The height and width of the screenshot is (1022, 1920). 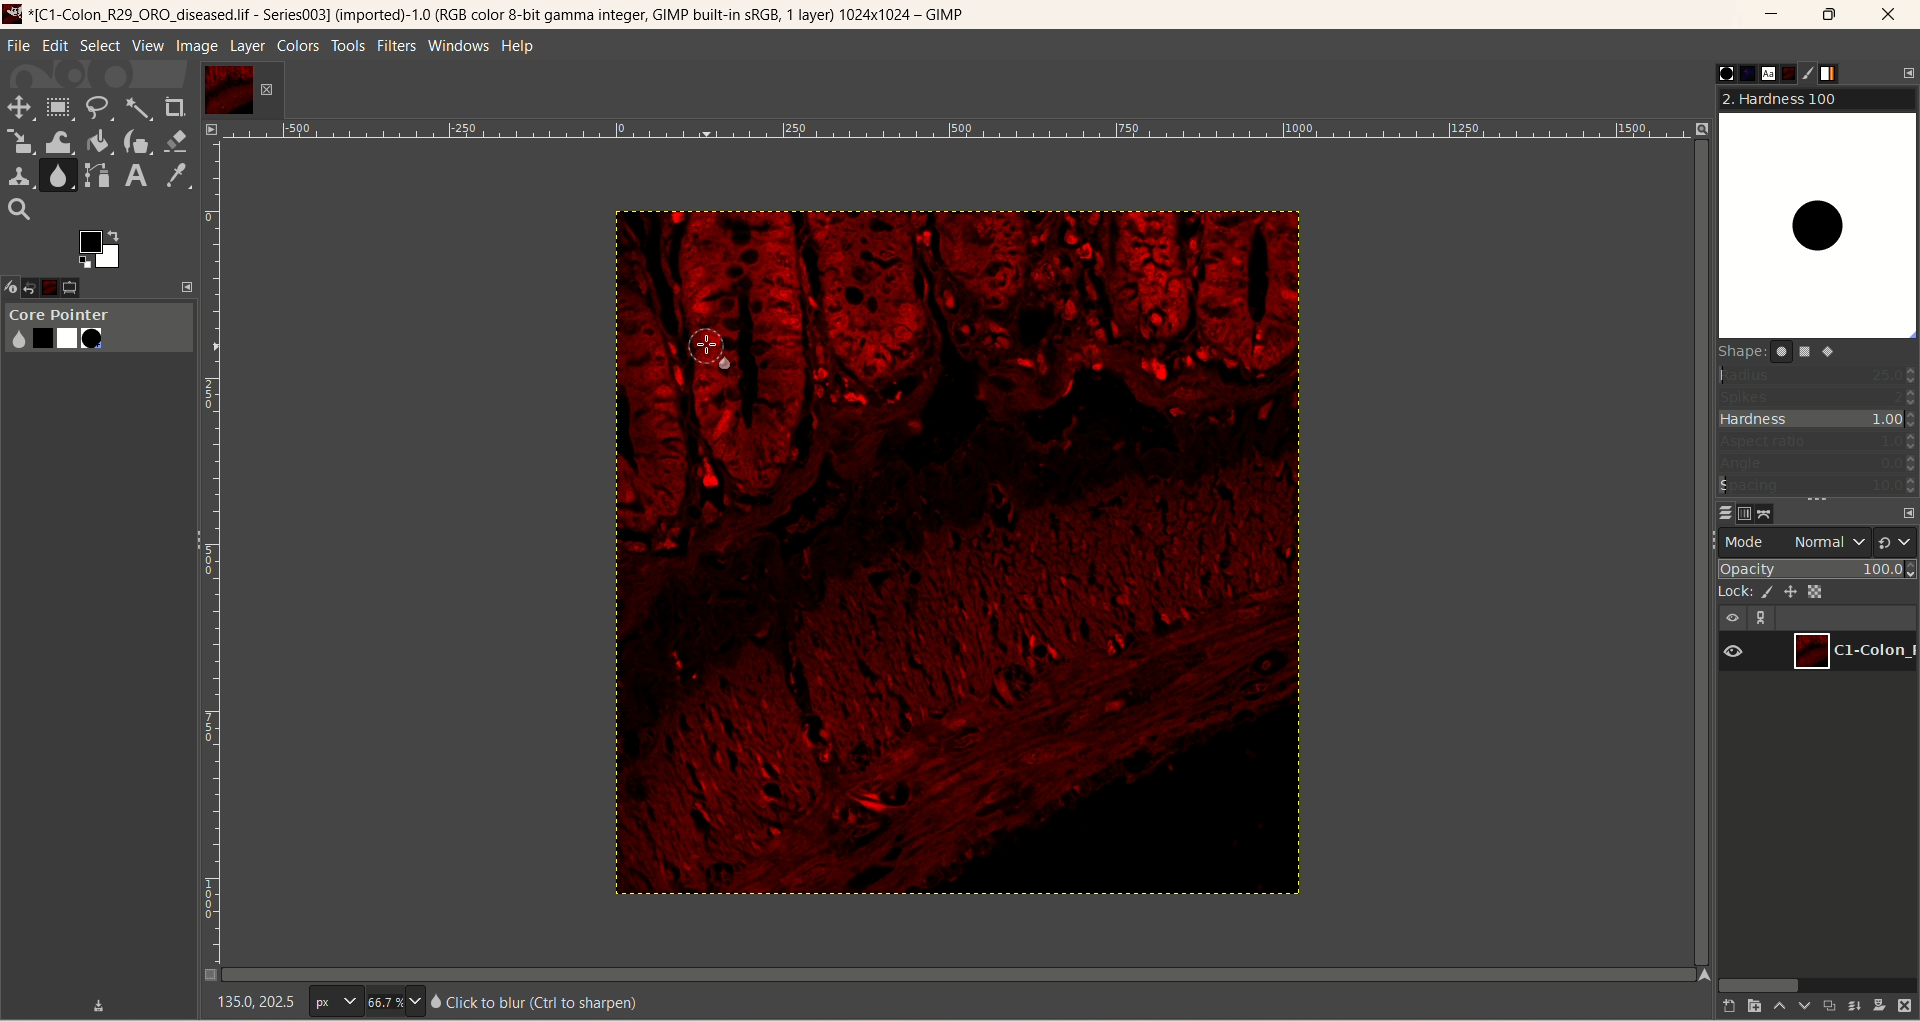 I want to click on hardness, so click(x=1819, y=421).